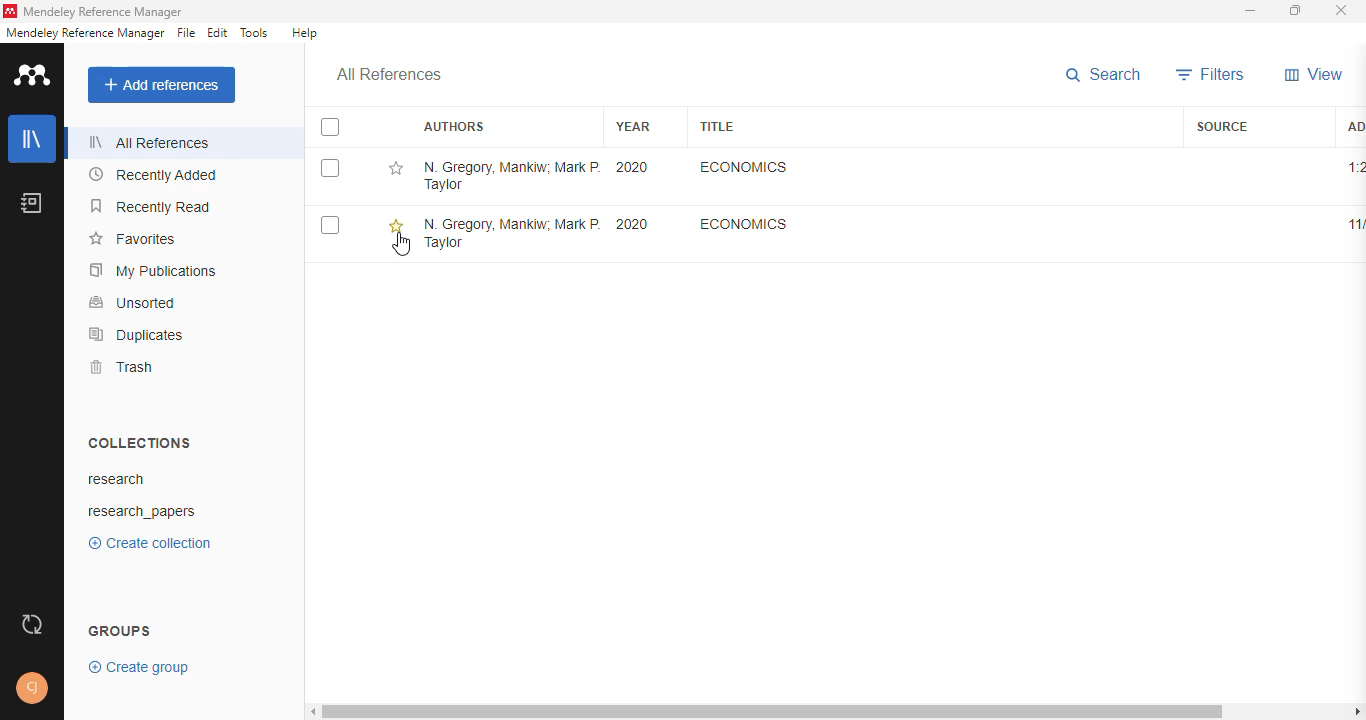  I want to click on minimize, so click(1251, 12).